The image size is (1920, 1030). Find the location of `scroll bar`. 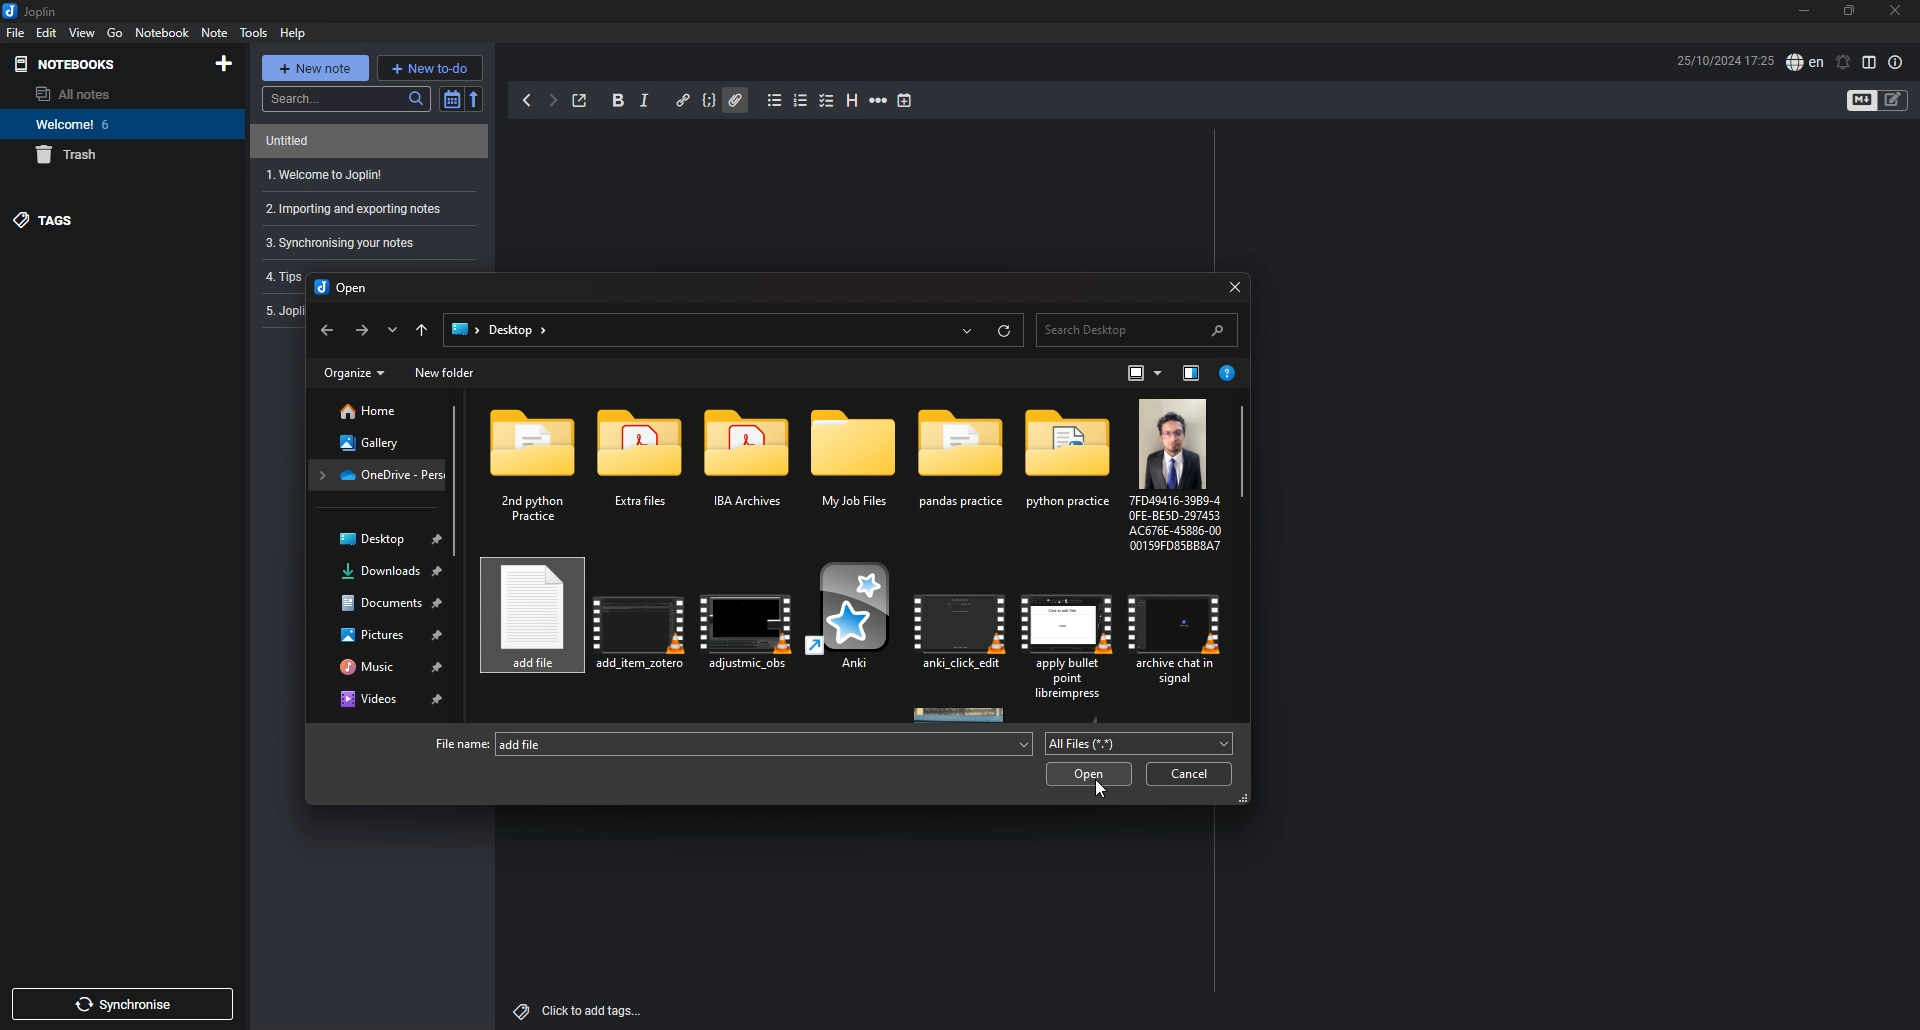

scroll bar is located at coordinates (1245, 455).